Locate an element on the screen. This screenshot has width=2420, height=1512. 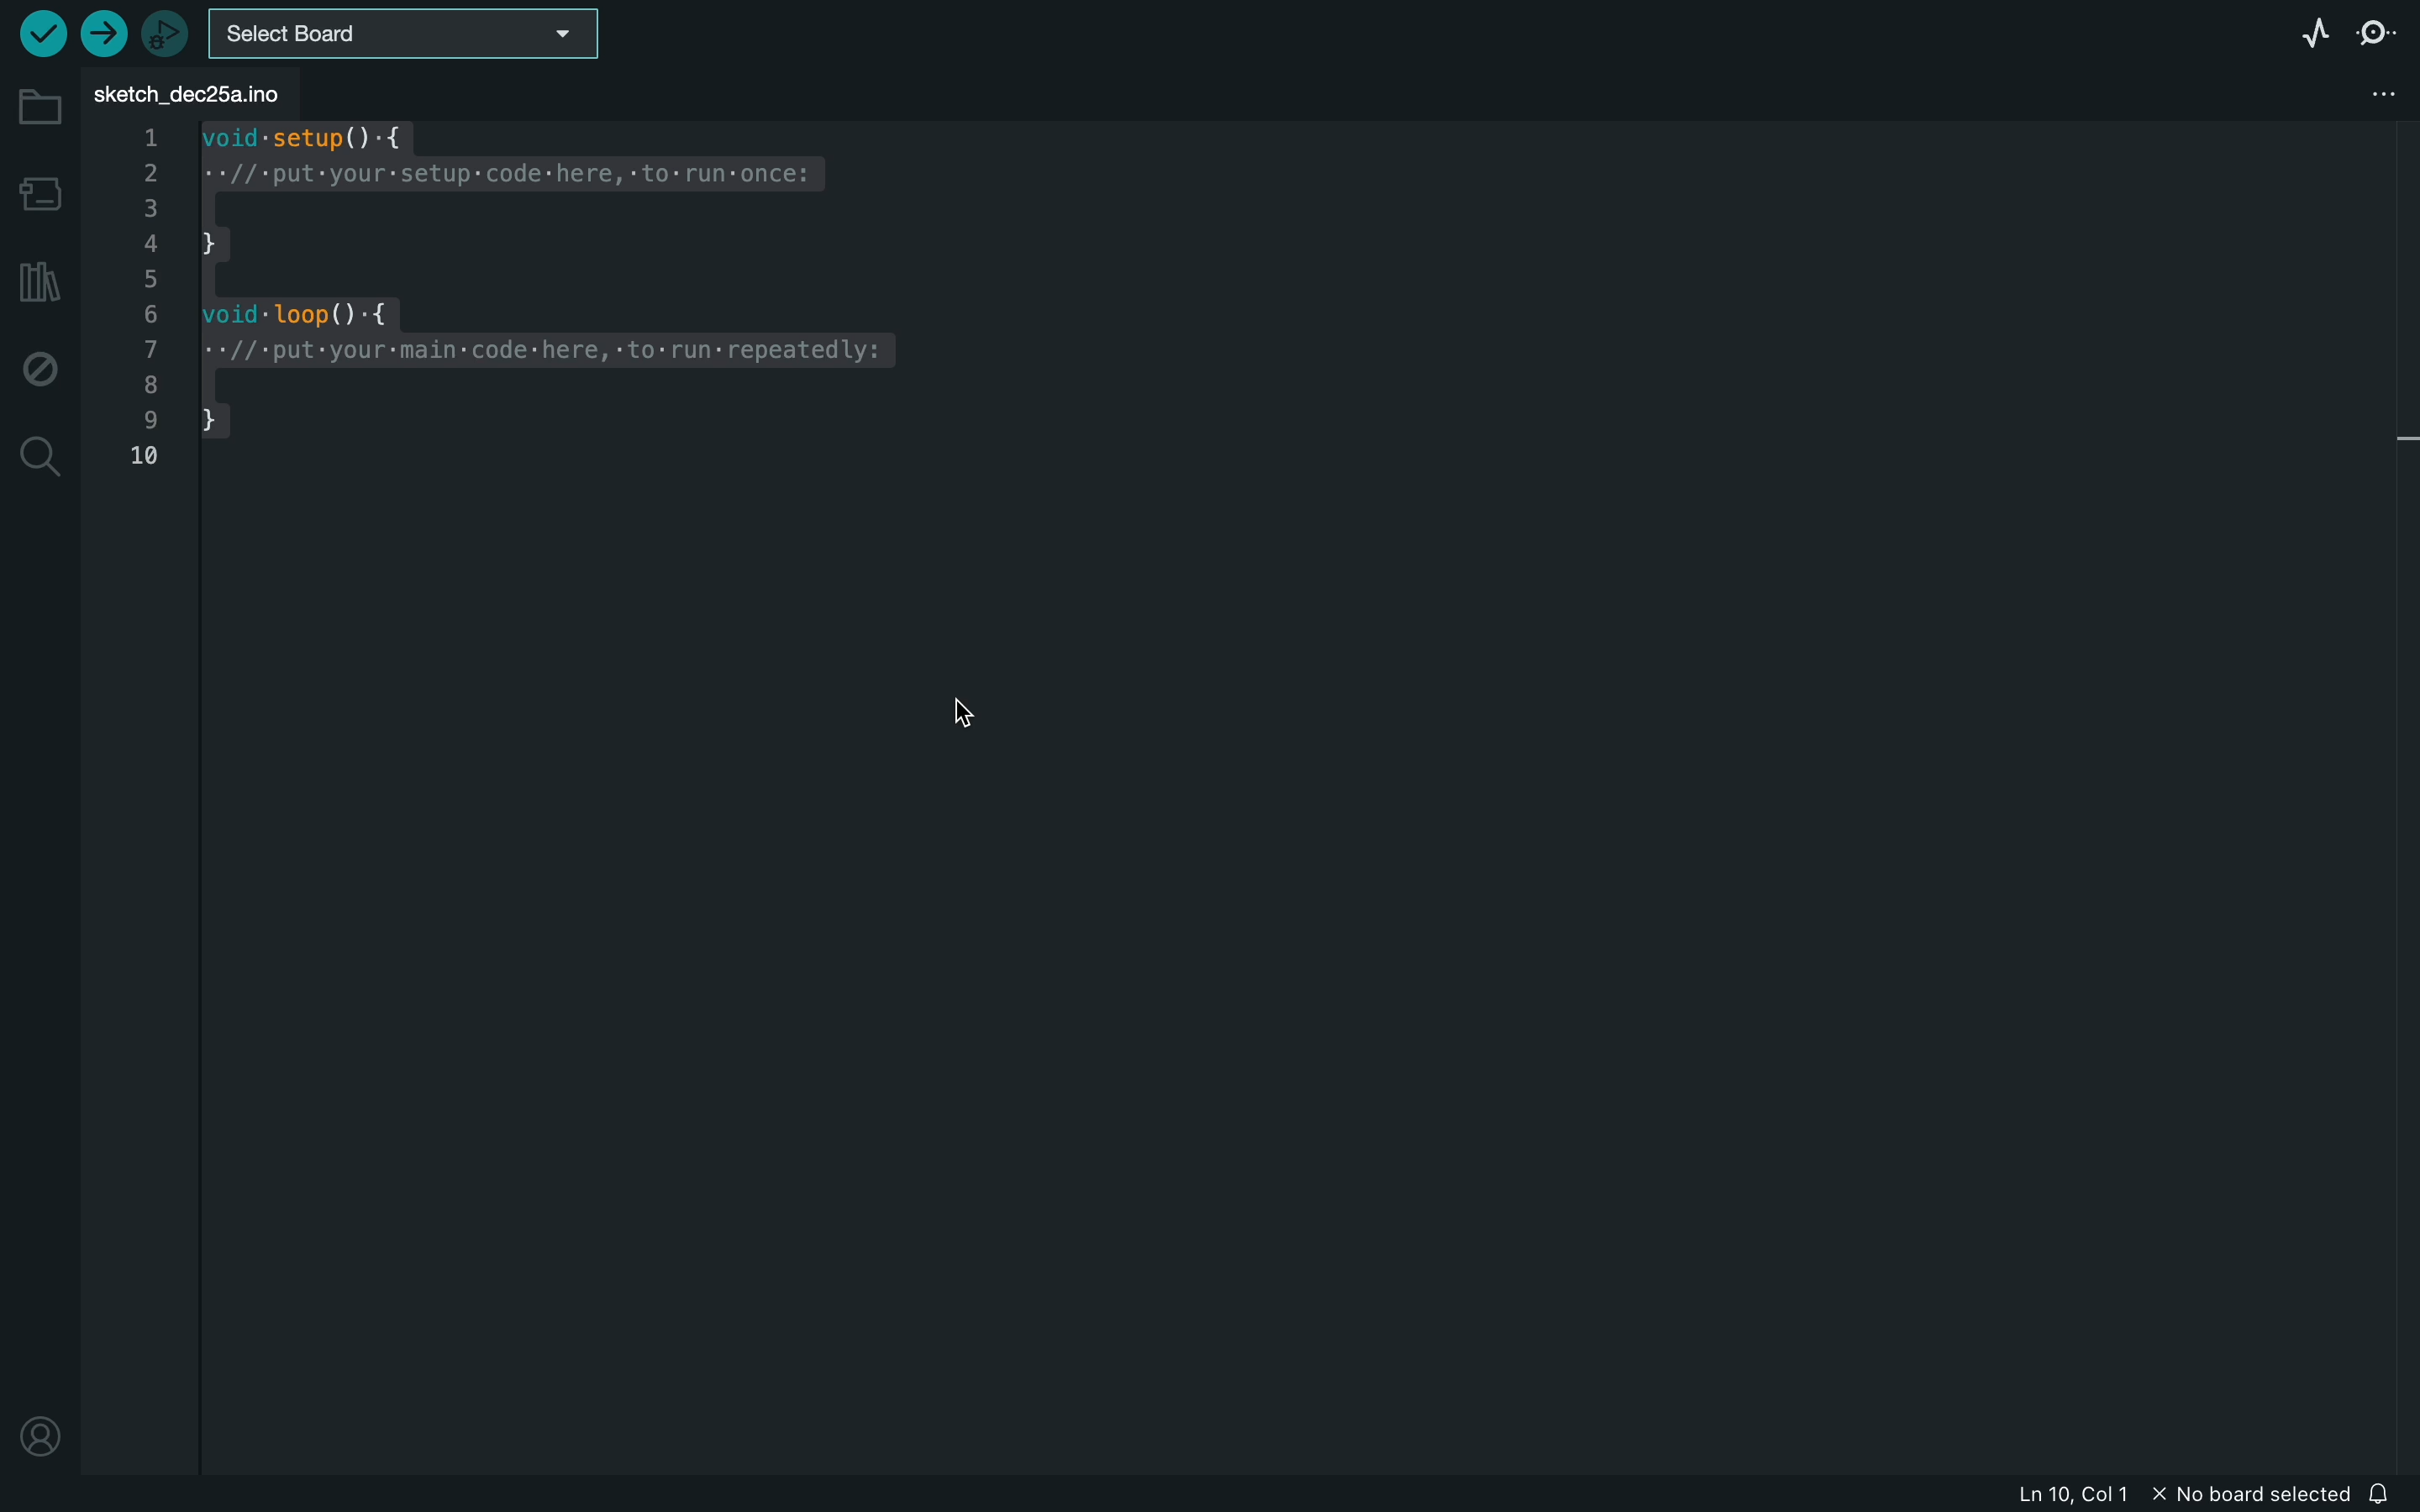
serial  monitor is located at coordinates (2377, 33).